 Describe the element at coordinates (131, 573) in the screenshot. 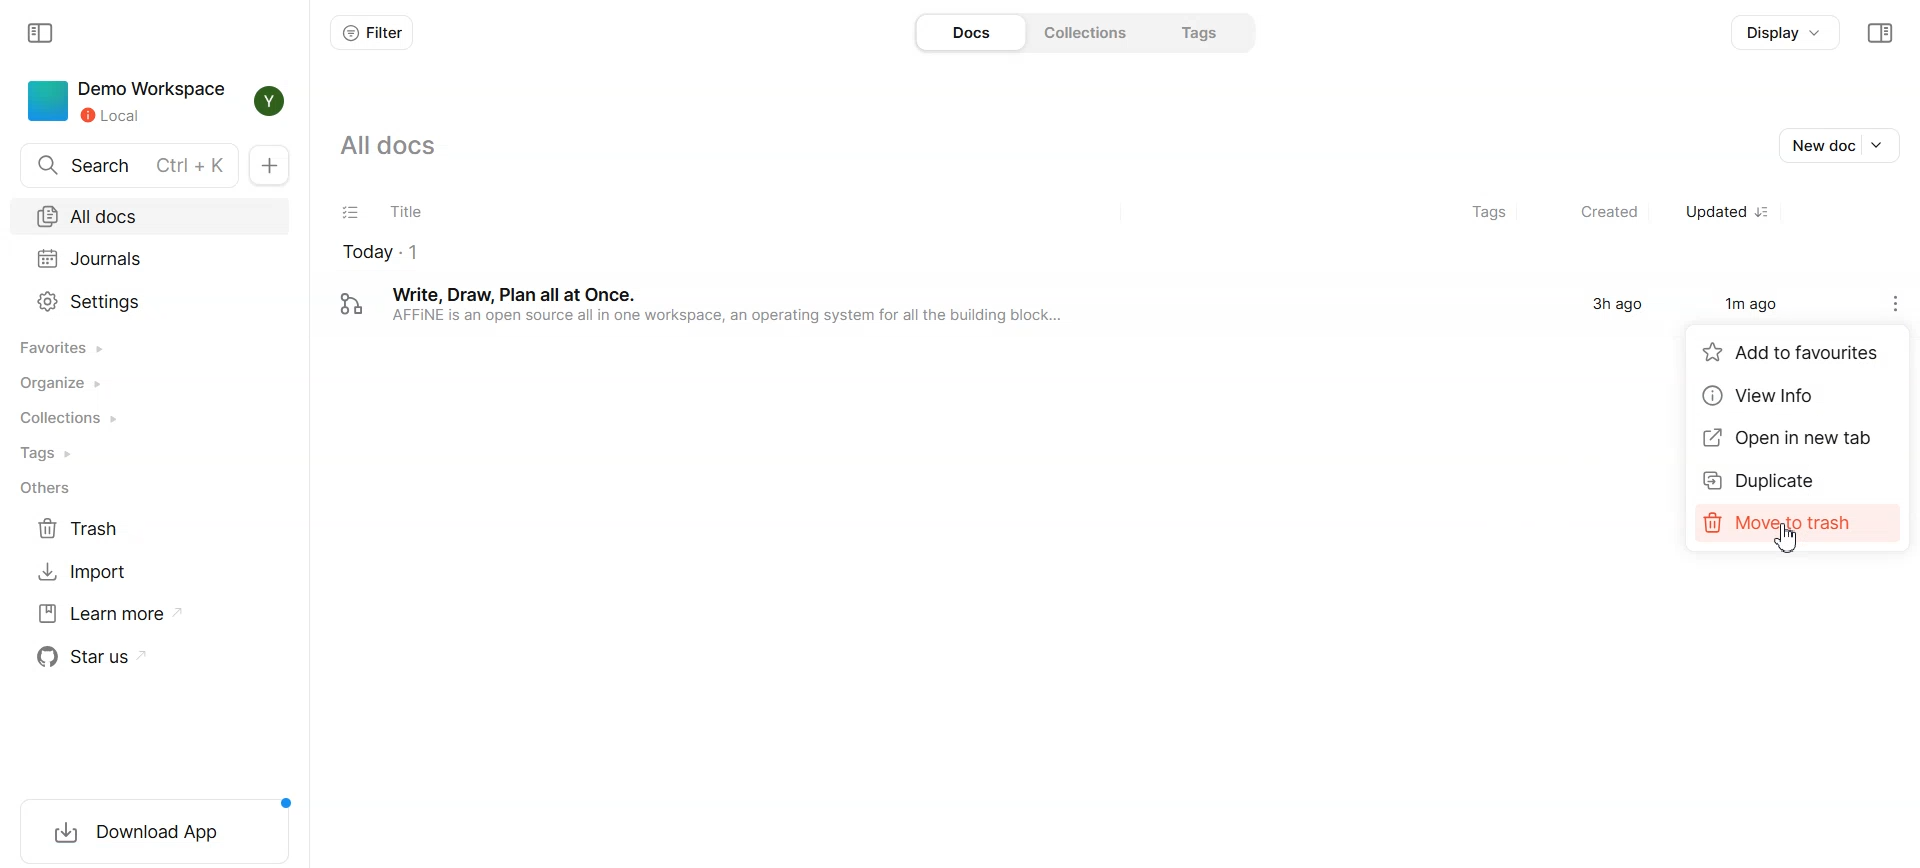

I see `Import` at that location.